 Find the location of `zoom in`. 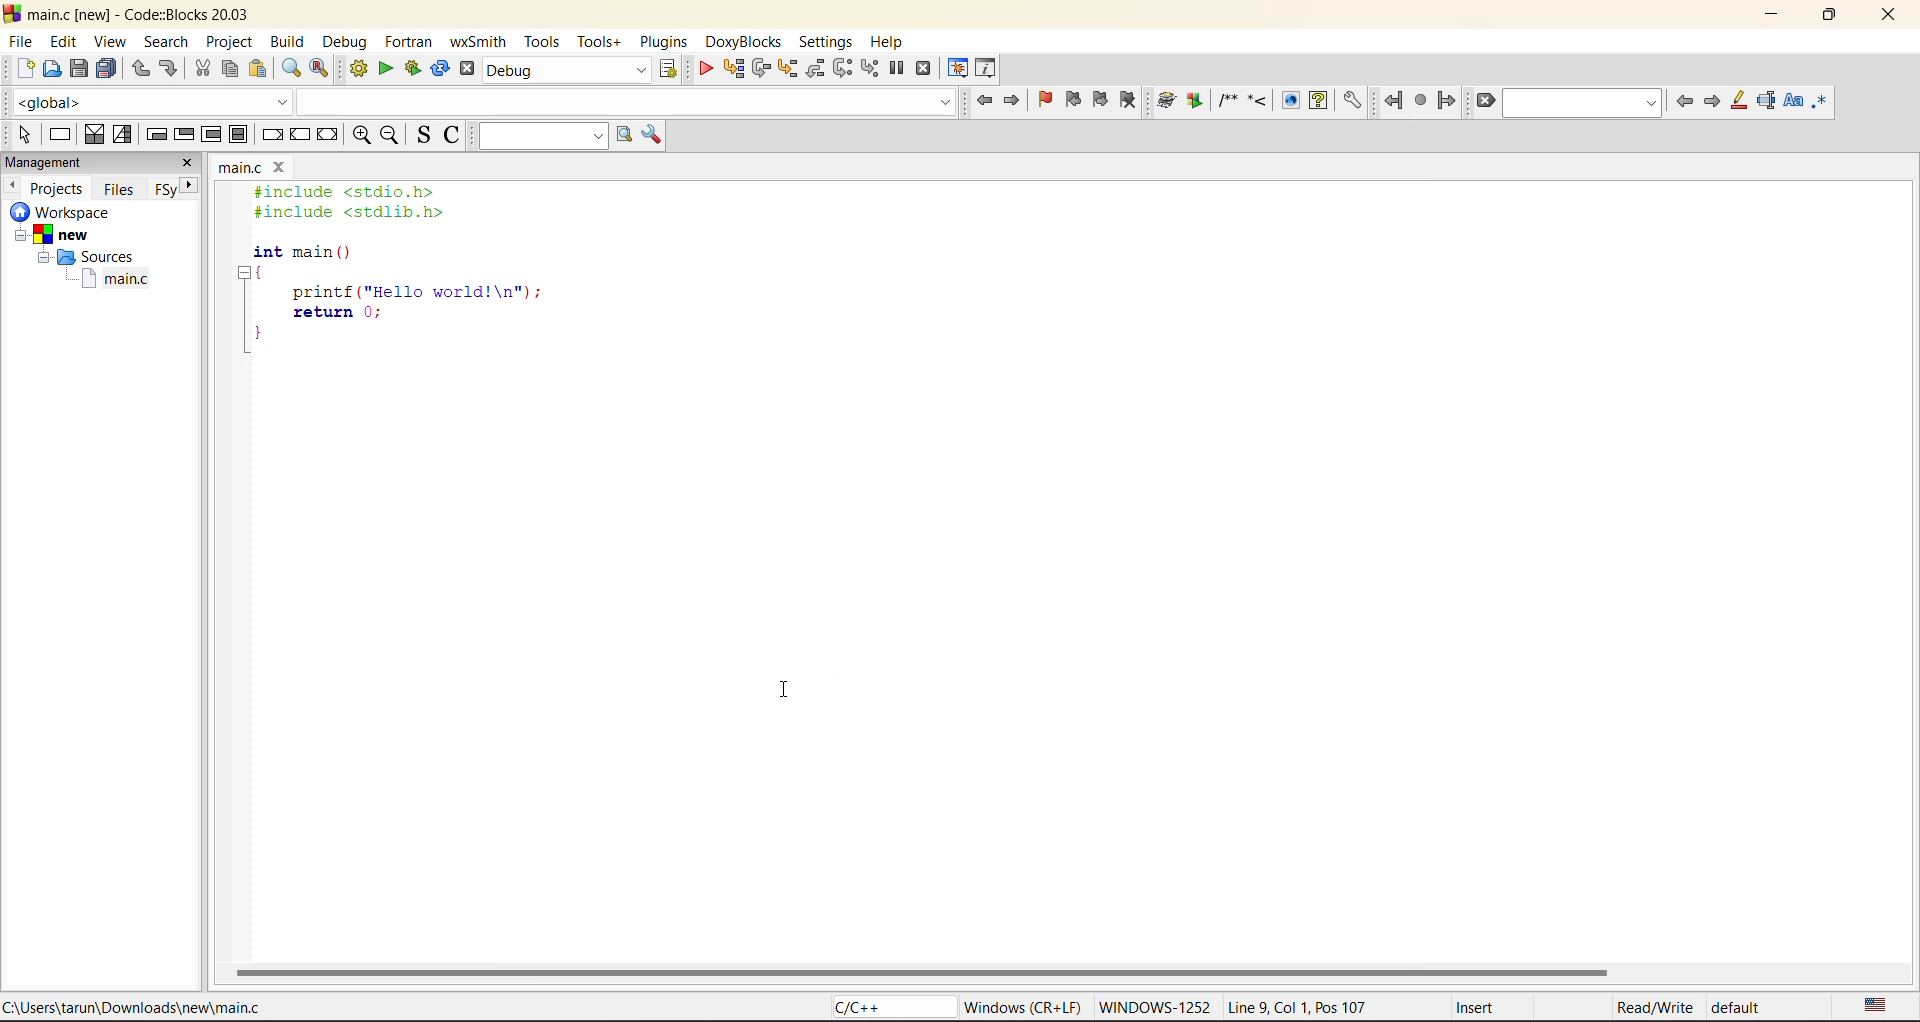

zoom in is located at coordinates (360, 138).